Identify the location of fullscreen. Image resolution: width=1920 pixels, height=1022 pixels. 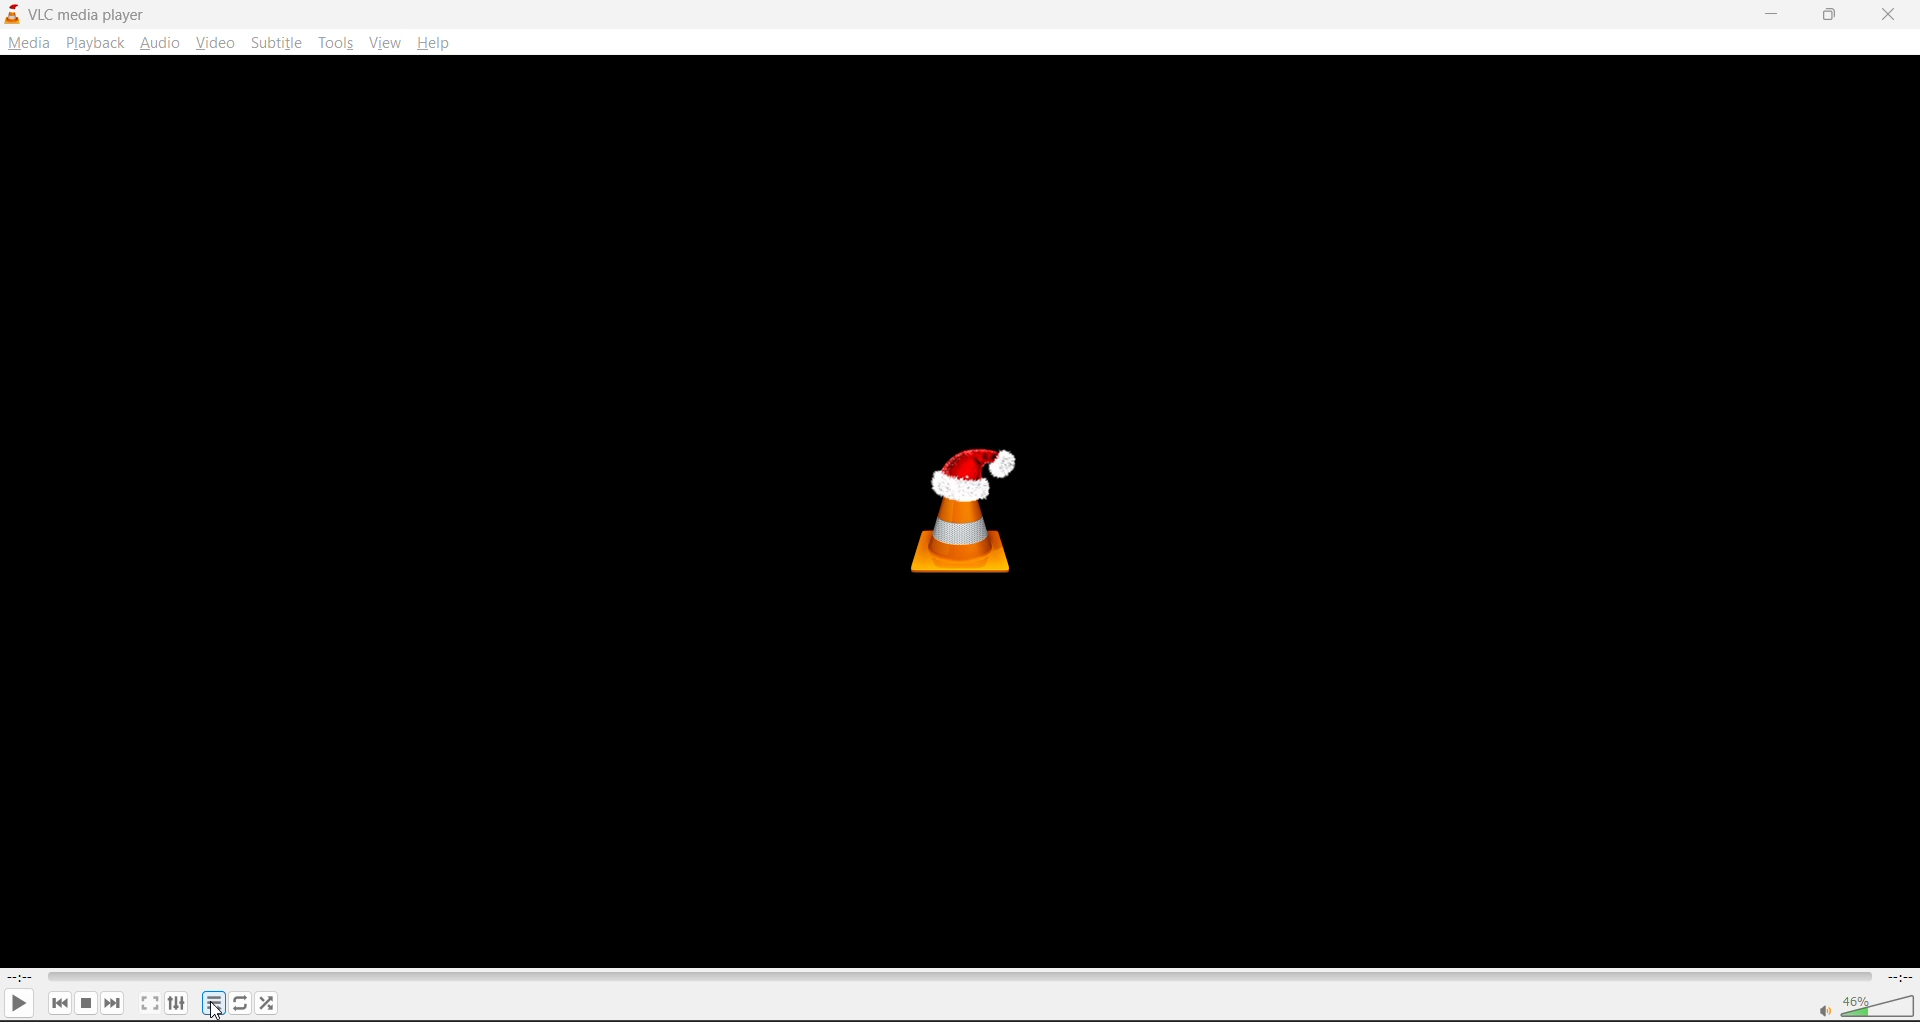
(147, 1000).